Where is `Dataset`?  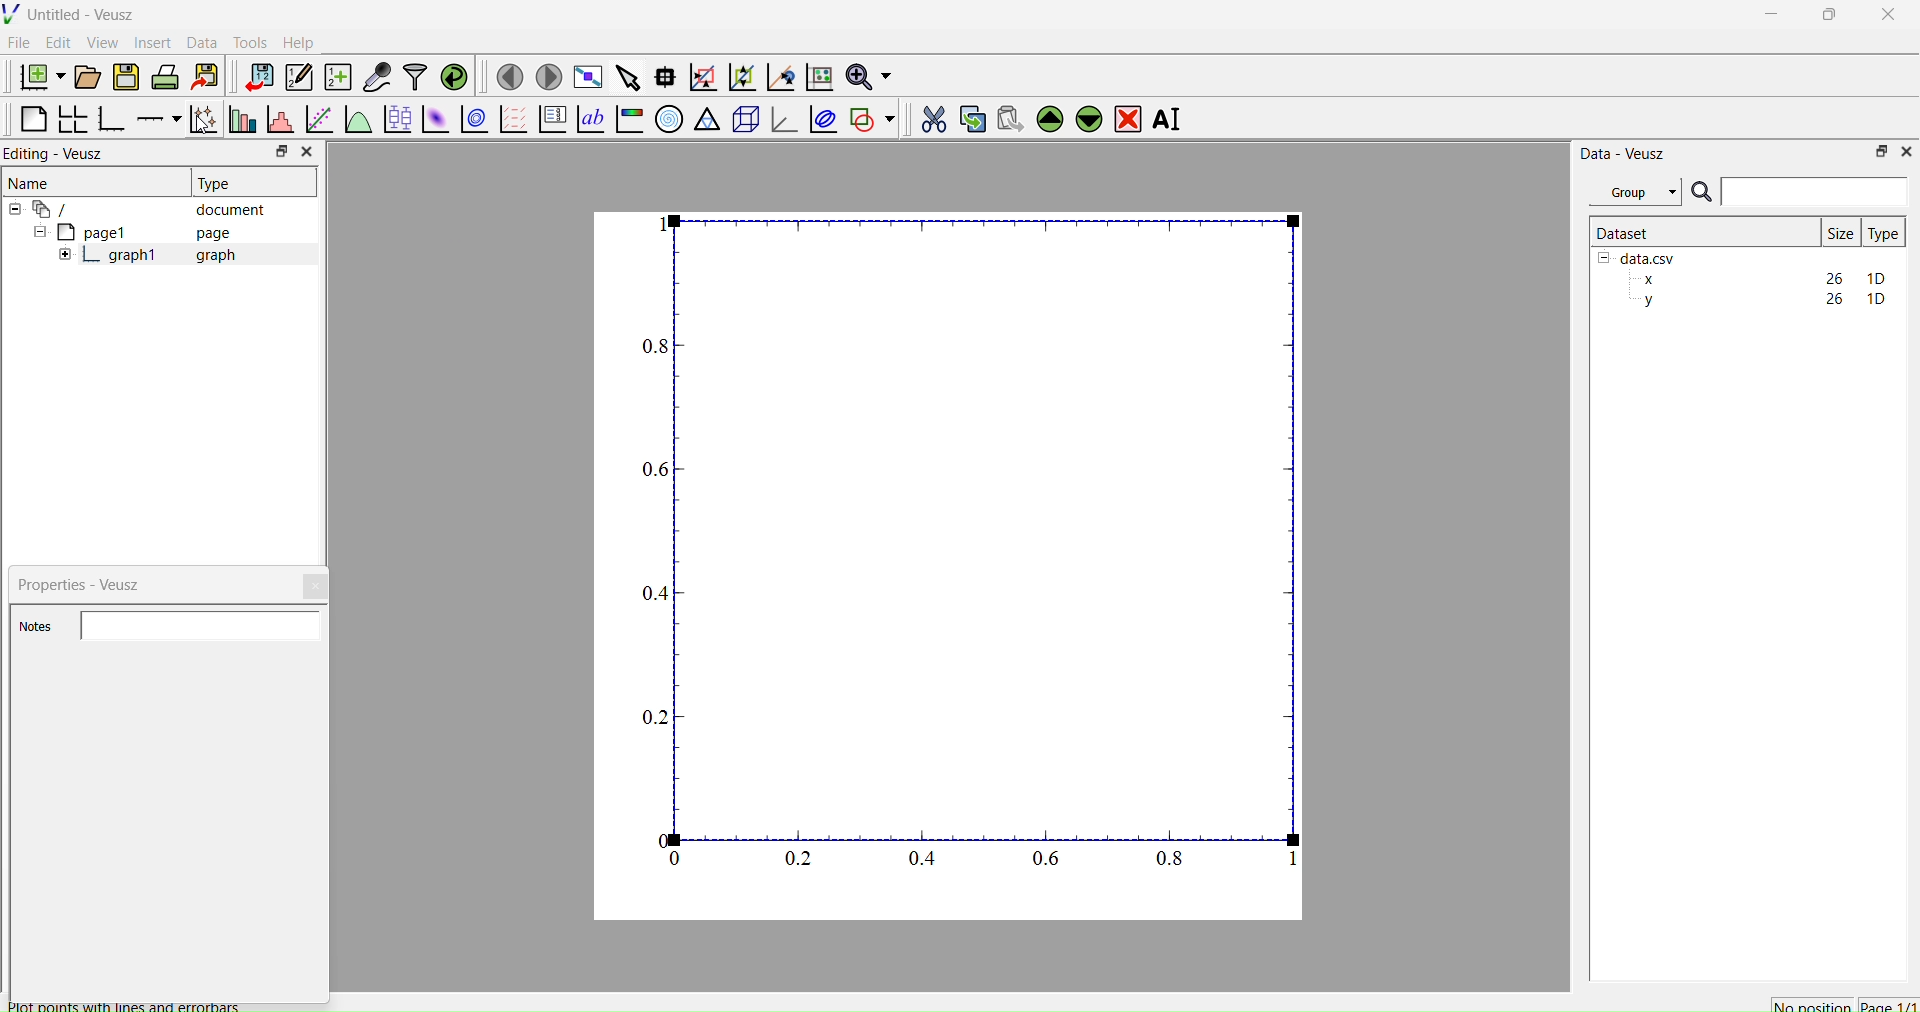 Dataset is located at coordinates (1624, 232).